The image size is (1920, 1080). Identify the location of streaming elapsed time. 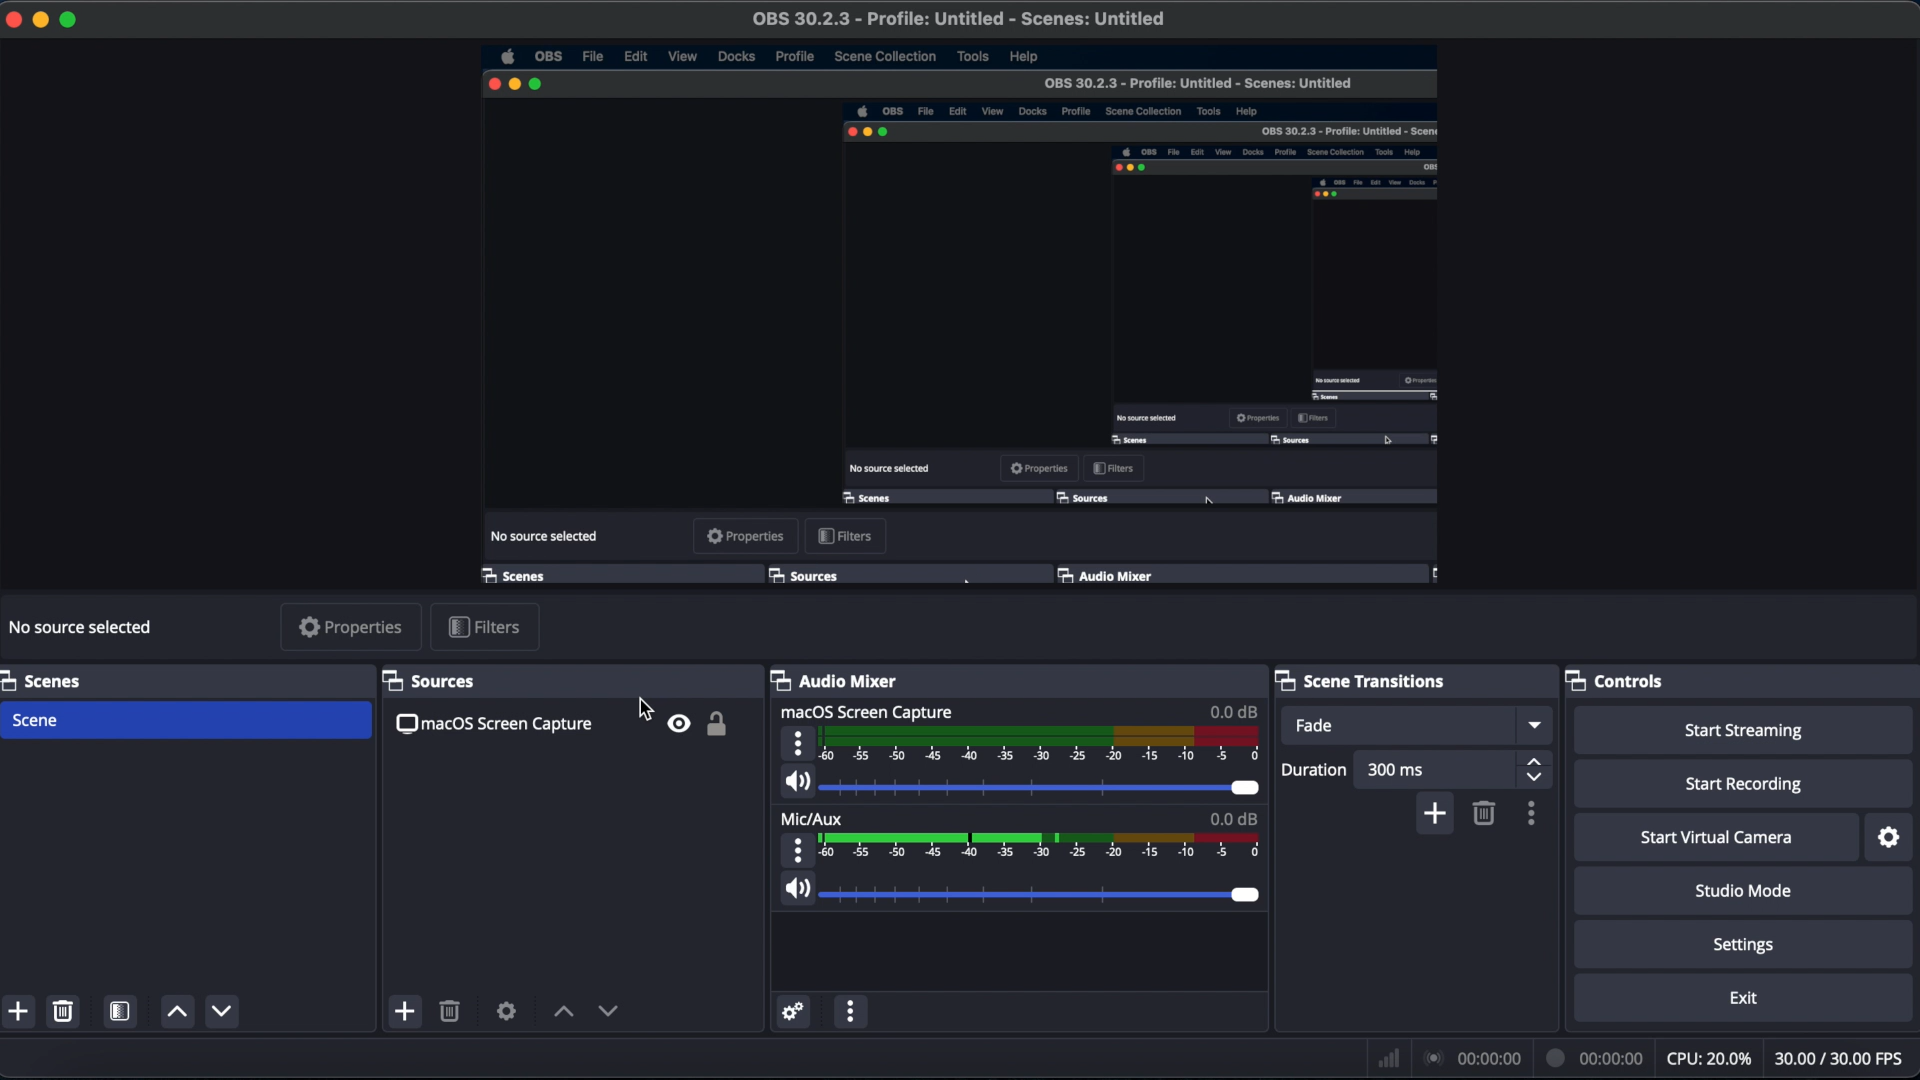
(1476, 1058).